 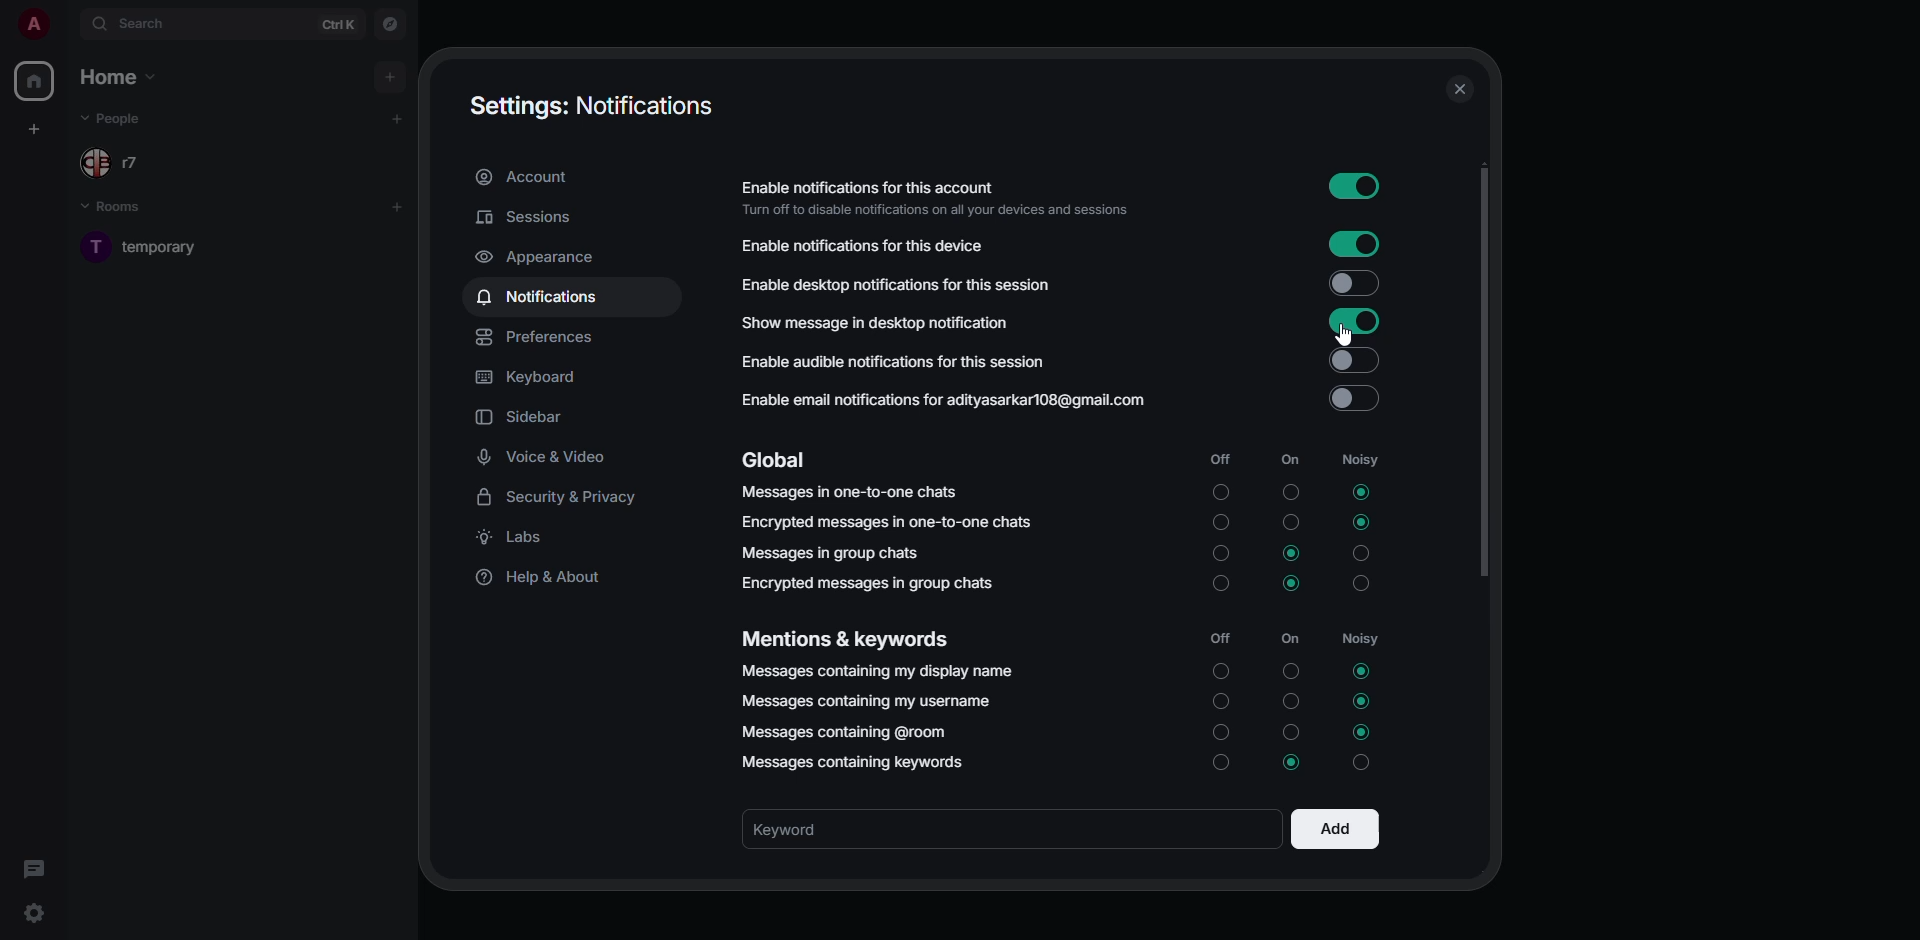 I want to click on Off Unselected, so click(x=1223, y=554).